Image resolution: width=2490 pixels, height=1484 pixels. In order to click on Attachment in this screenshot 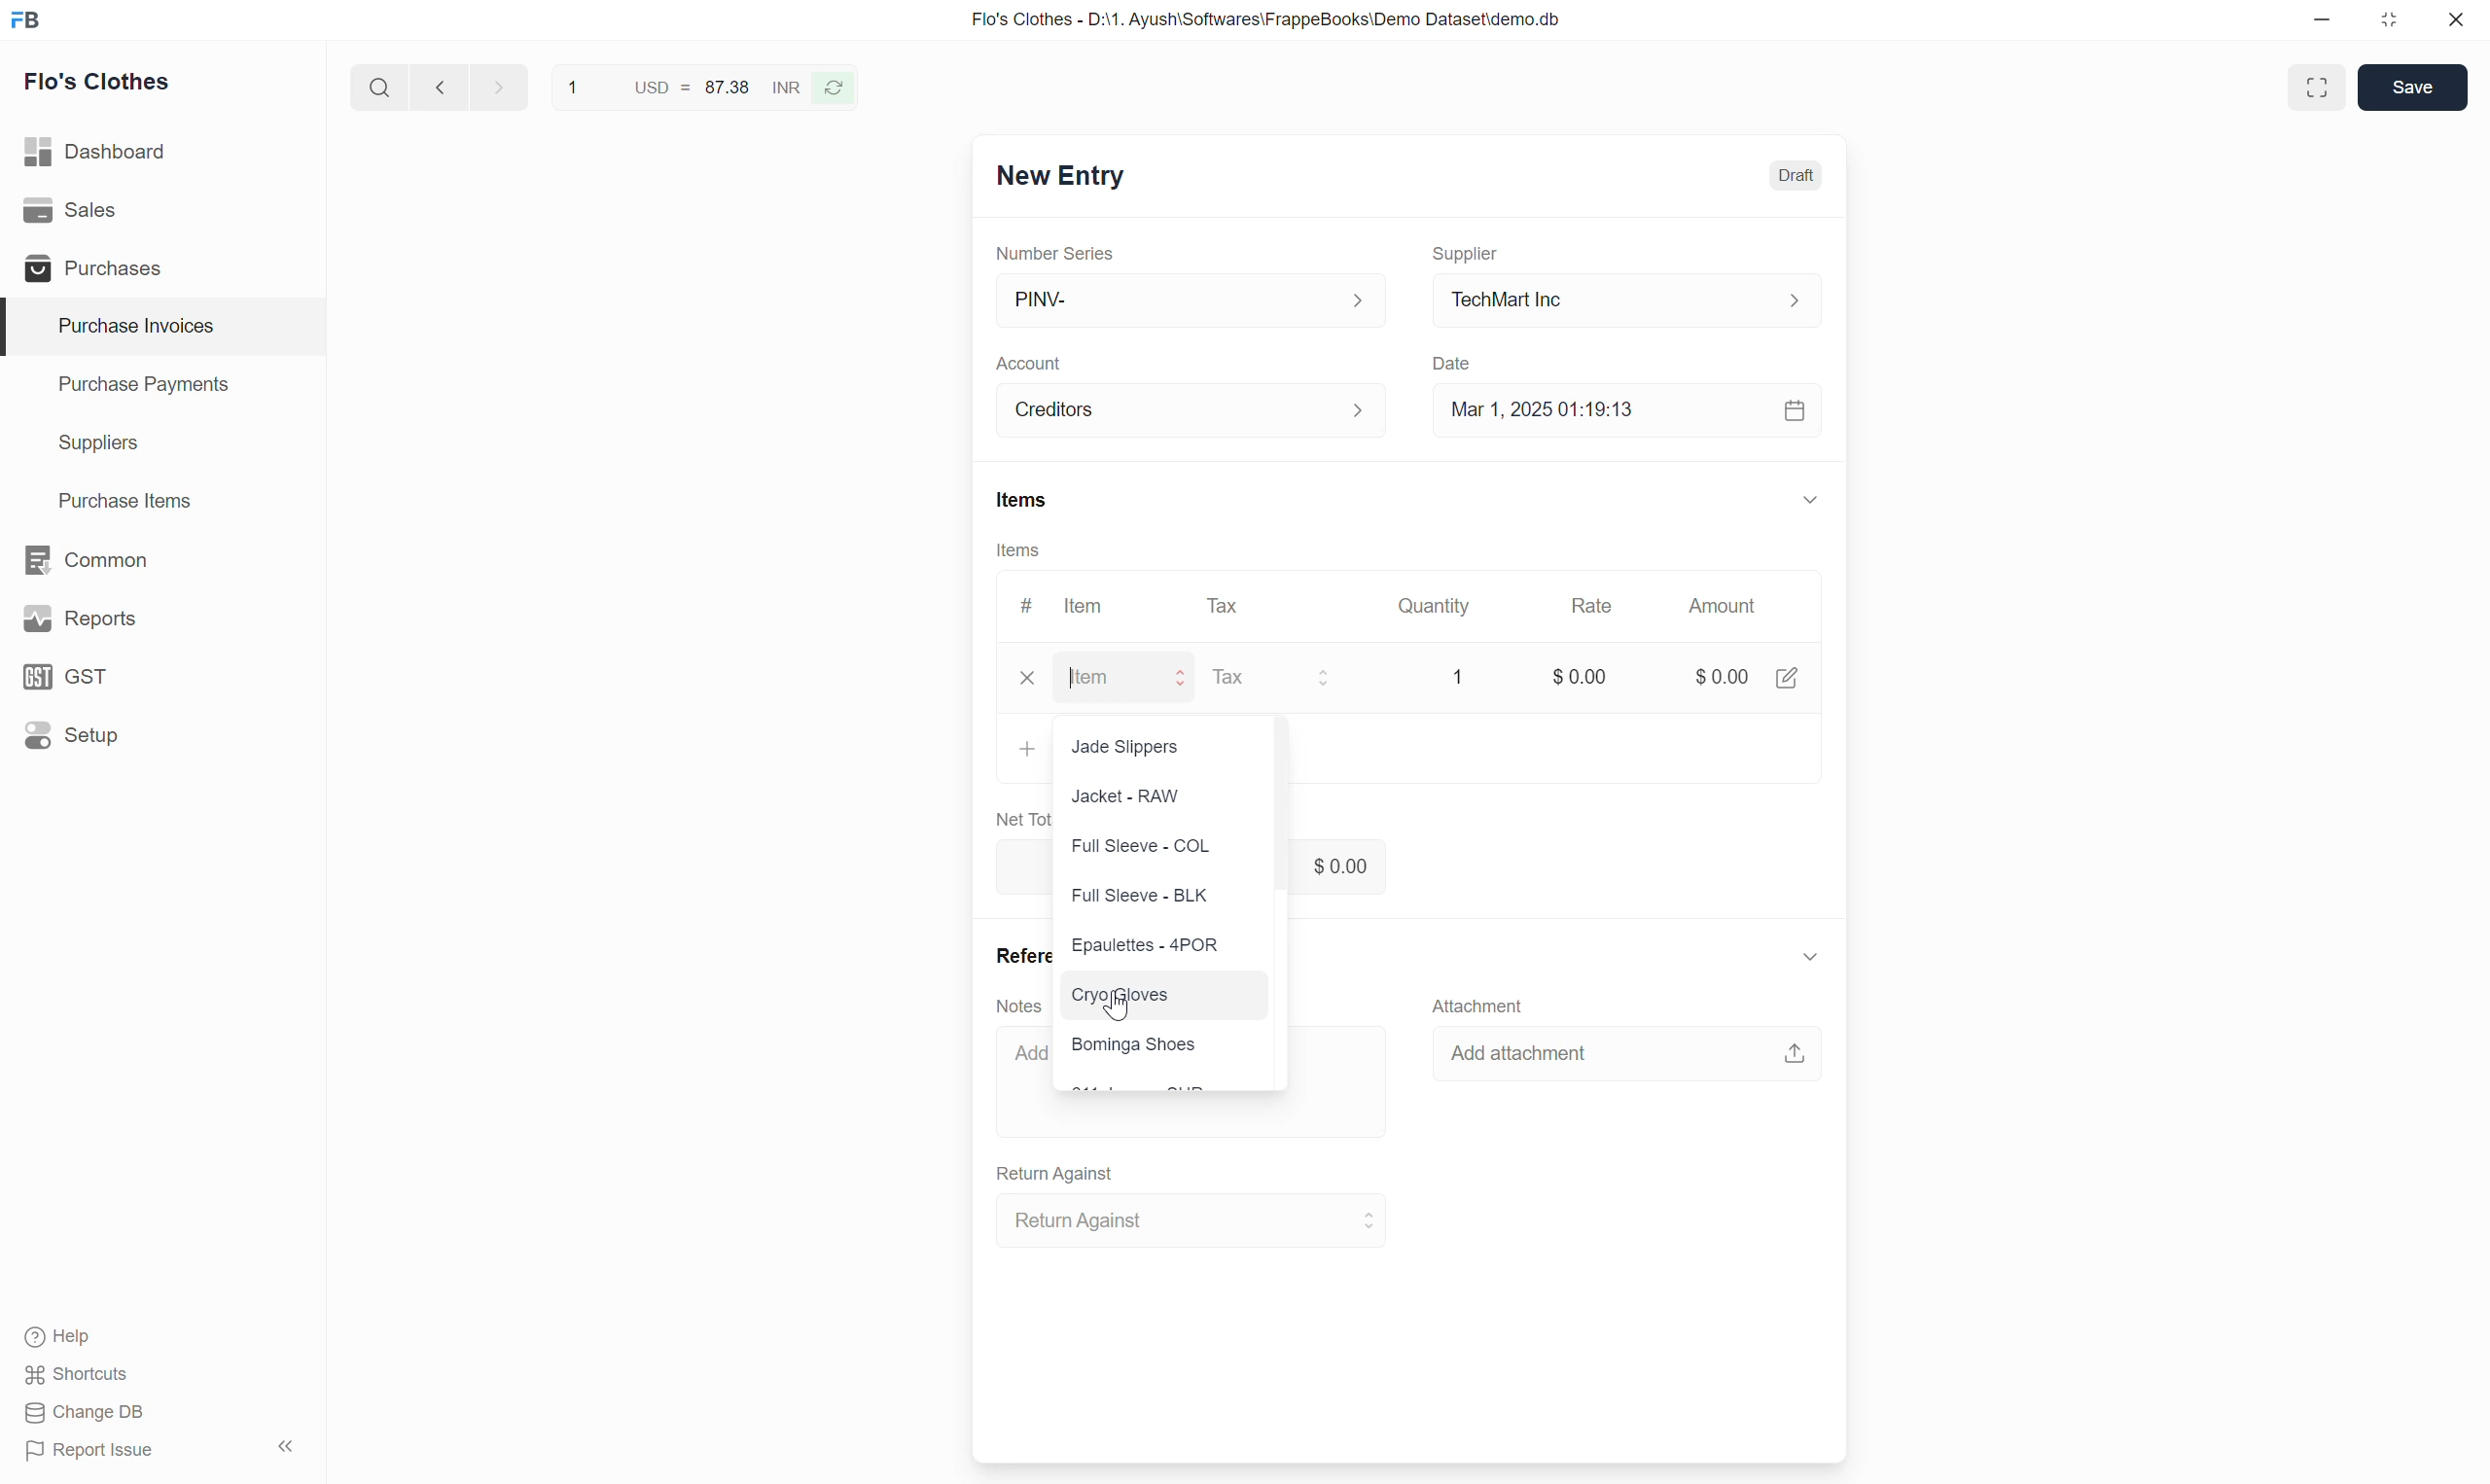, I will do `click(1480, 1001)`.